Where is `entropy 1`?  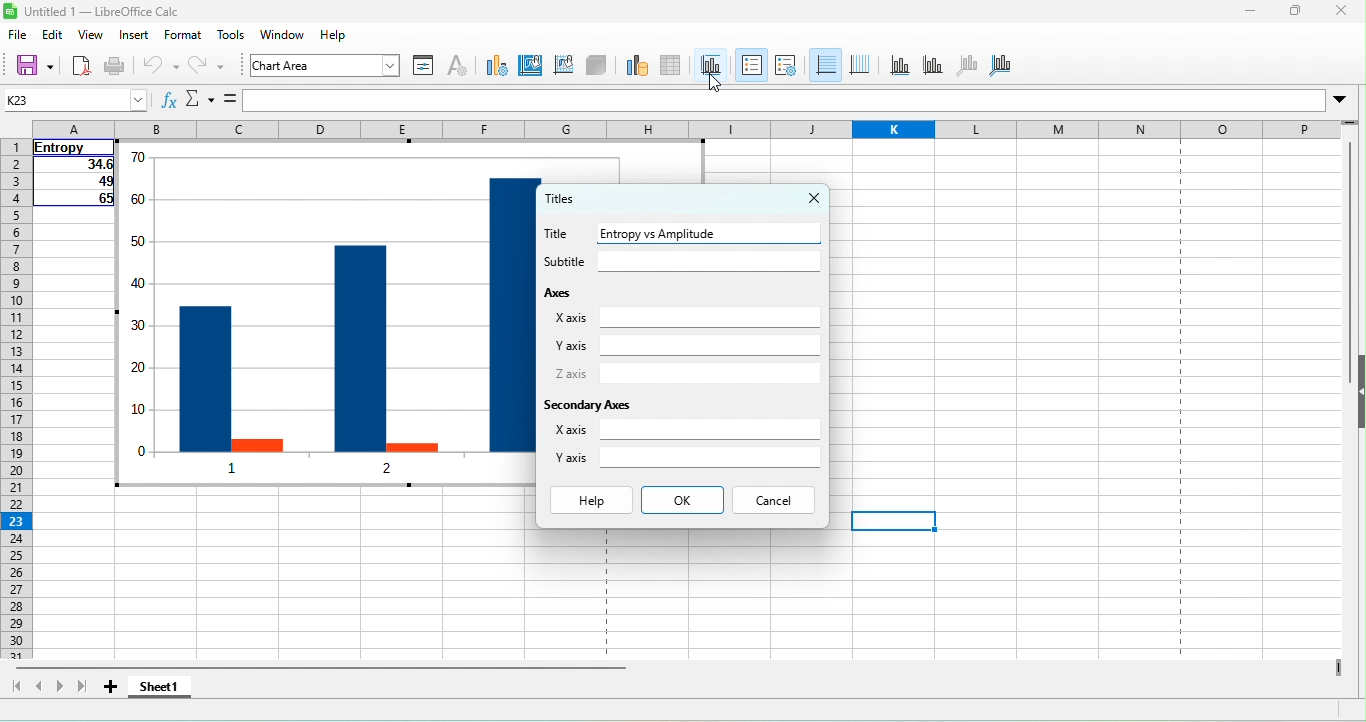
entropy 1 is located at coordinates (204, 378).